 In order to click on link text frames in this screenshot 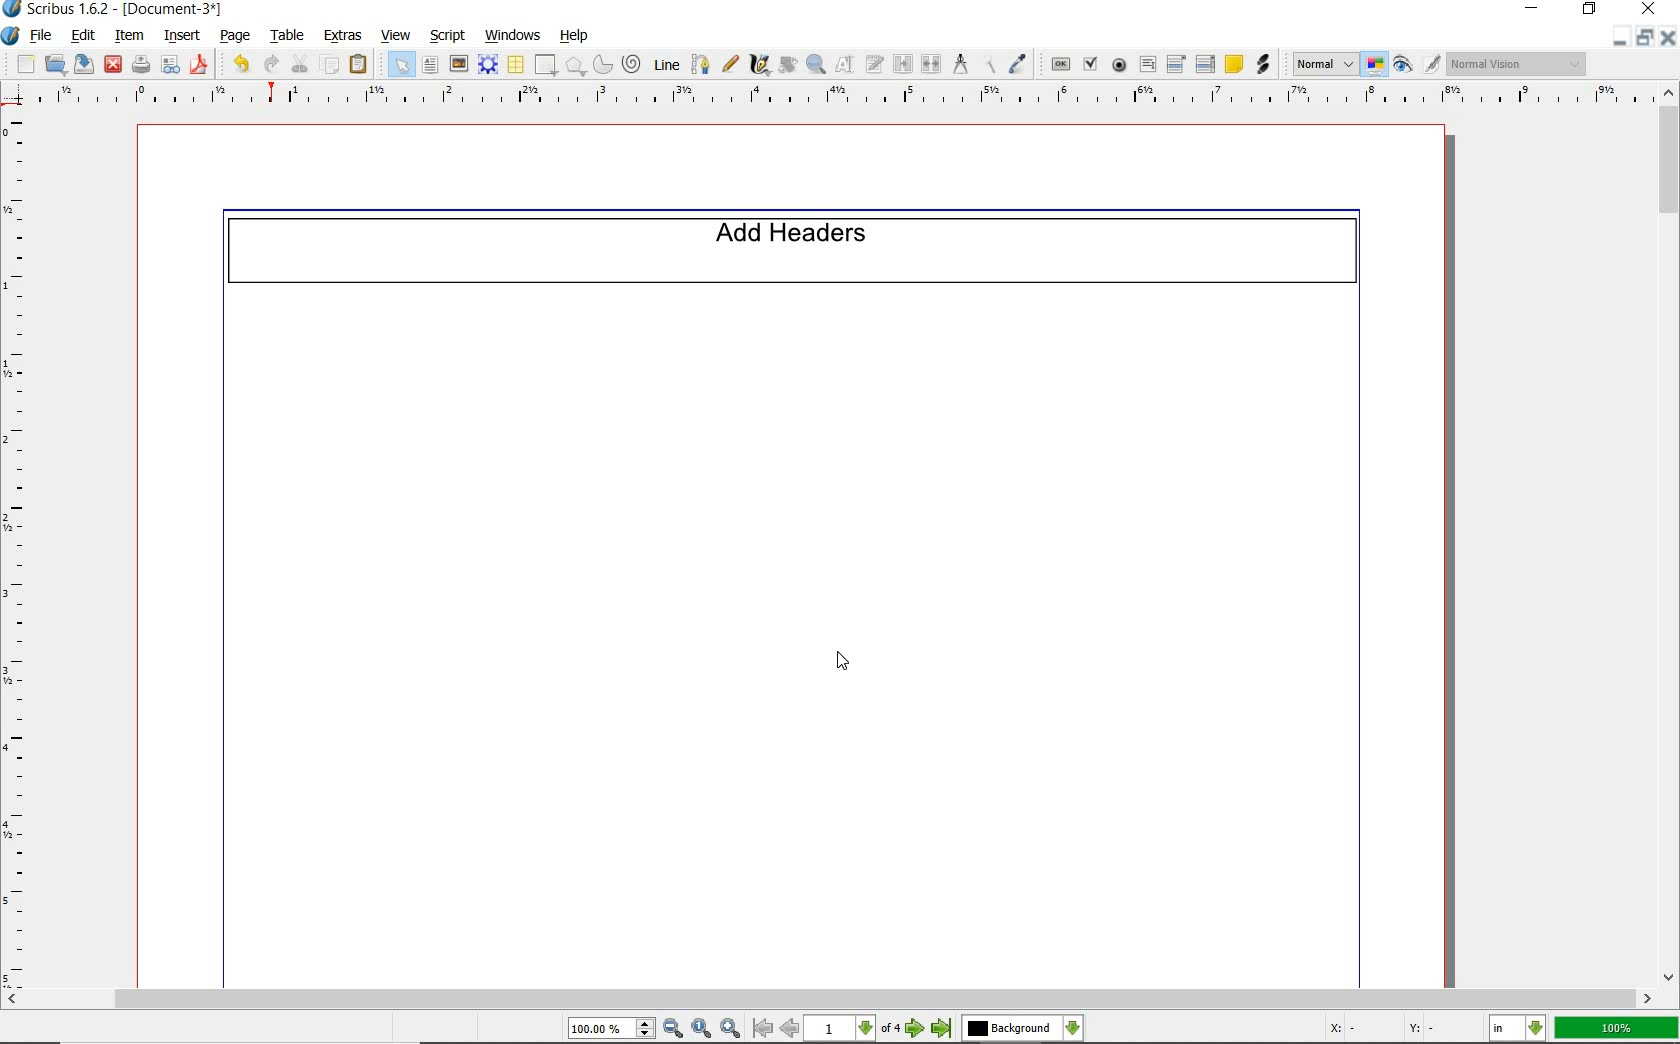, I will do `click(901, 63)`.